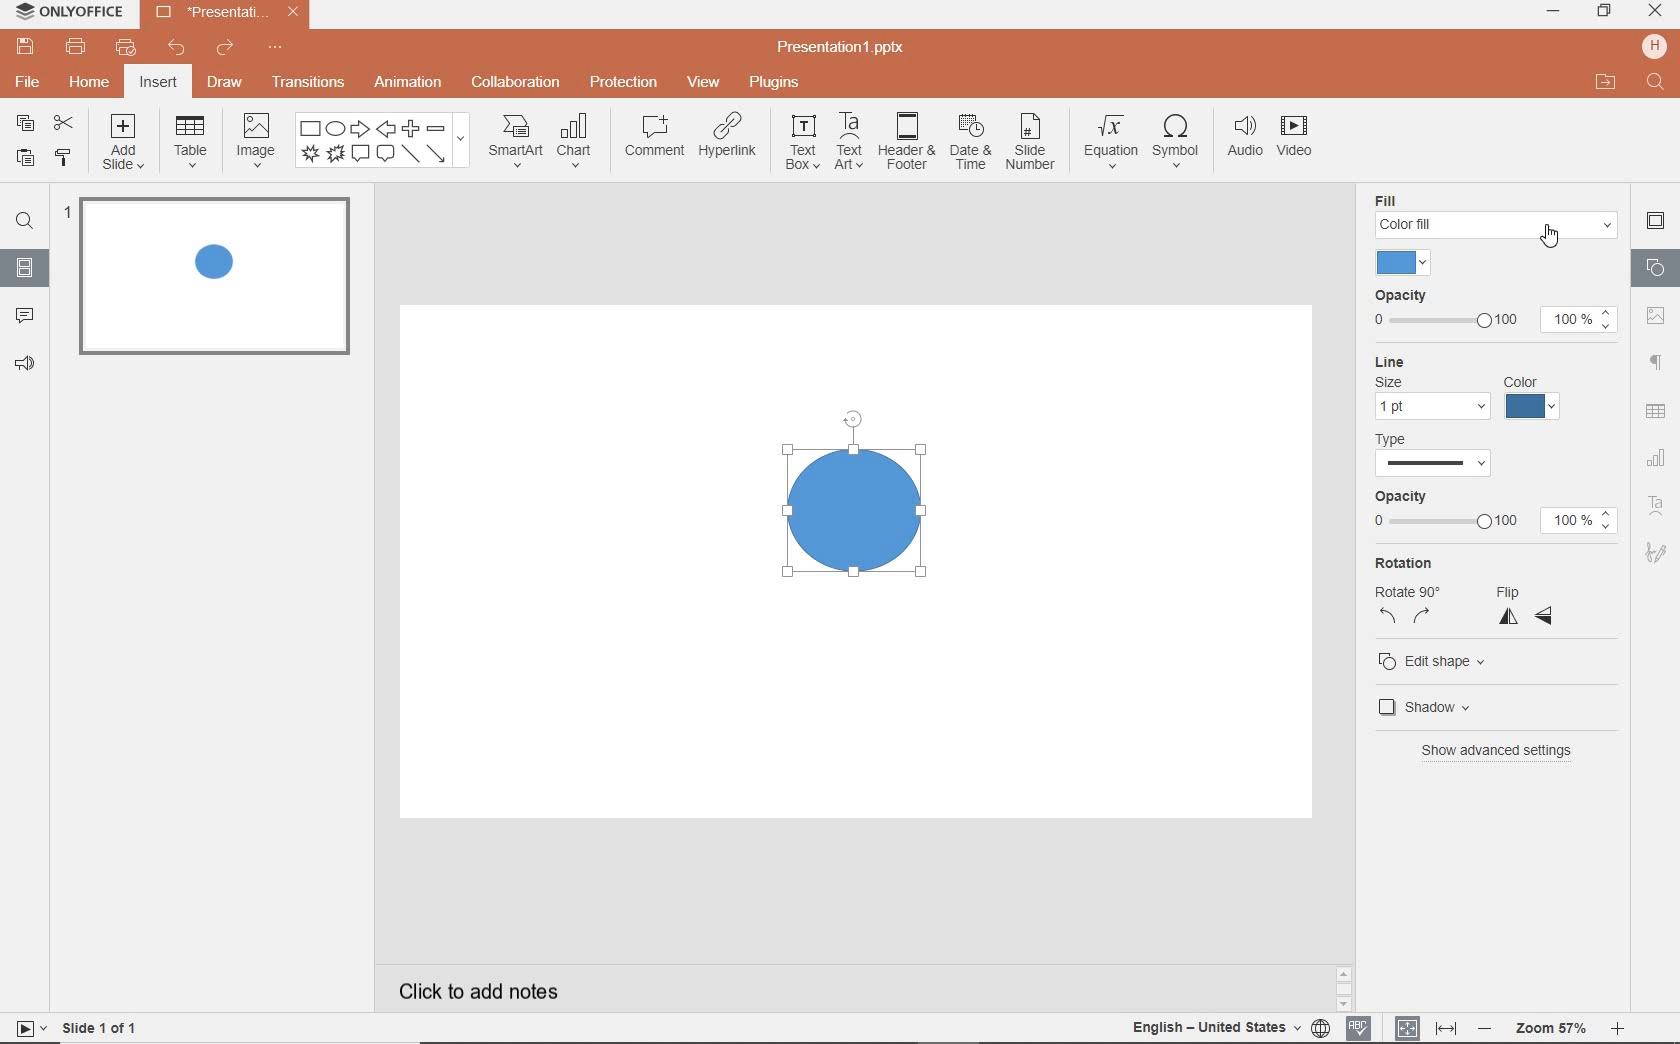 Image resolution: width=1680 pixels, height=1044 pixels. I want to click on shape, so click(853, 496).